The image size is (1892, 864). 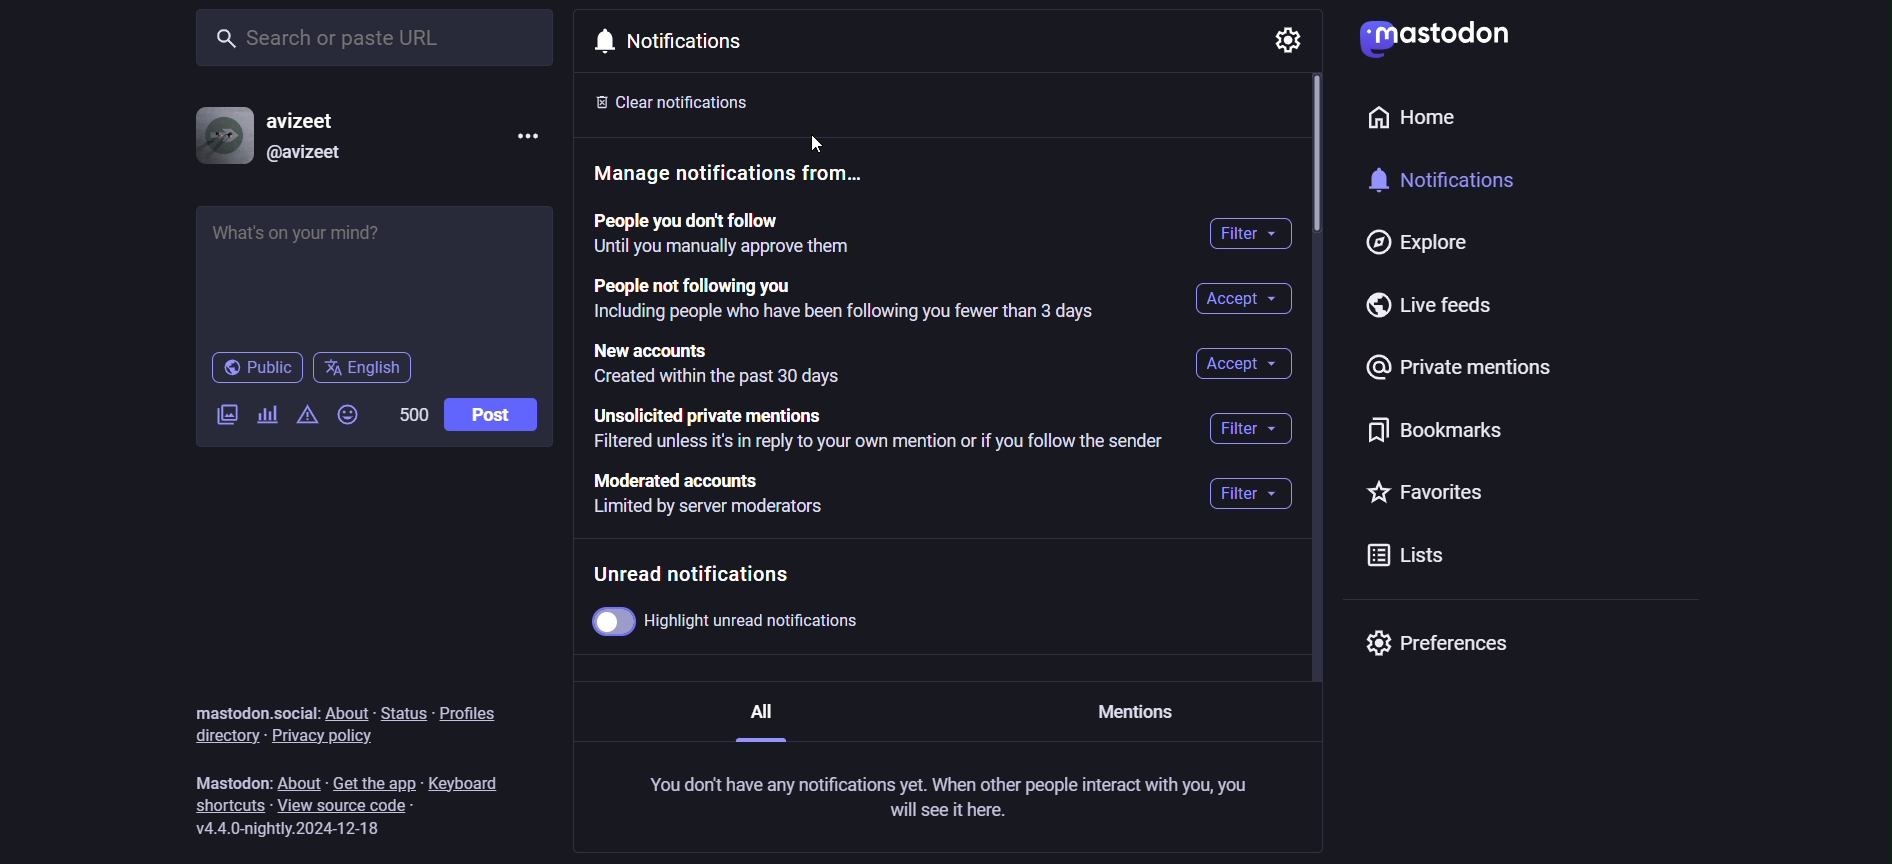 I want to click on people you dont follow, so click(x=722, y=236).